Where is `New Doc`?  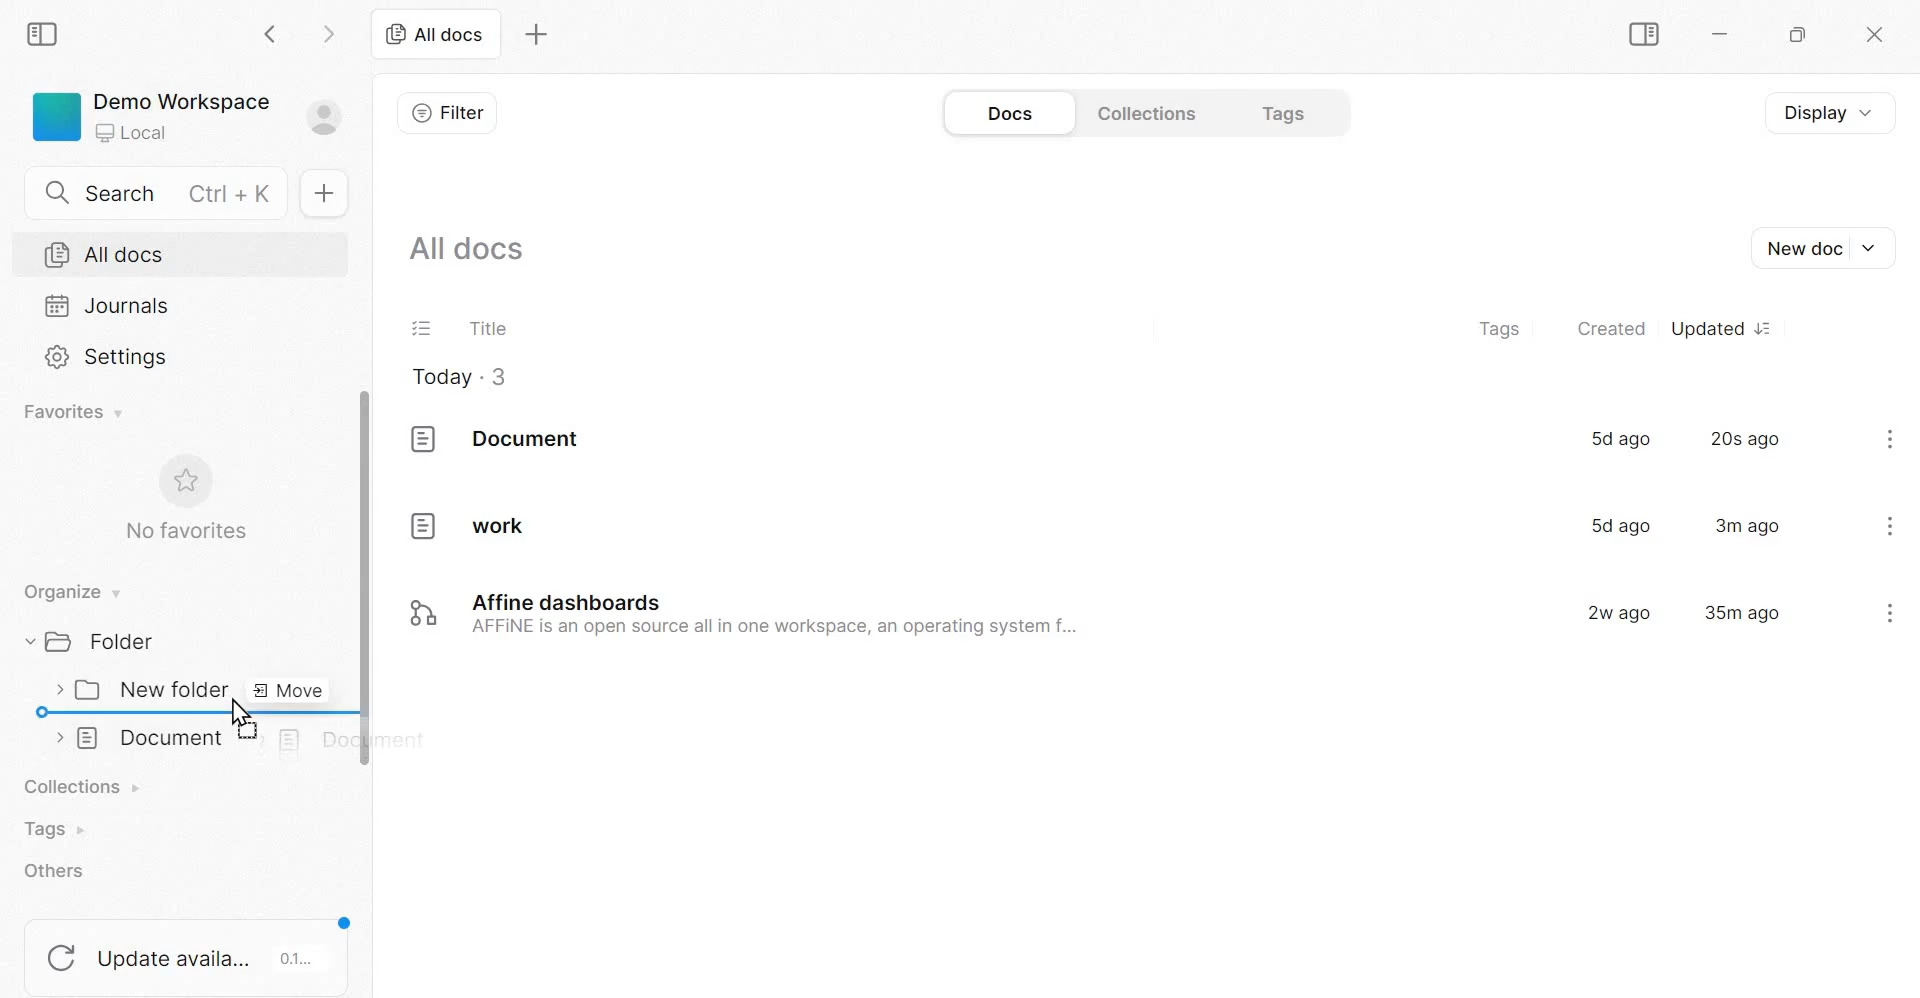
New Doc is located at coordinates (1833, 247).